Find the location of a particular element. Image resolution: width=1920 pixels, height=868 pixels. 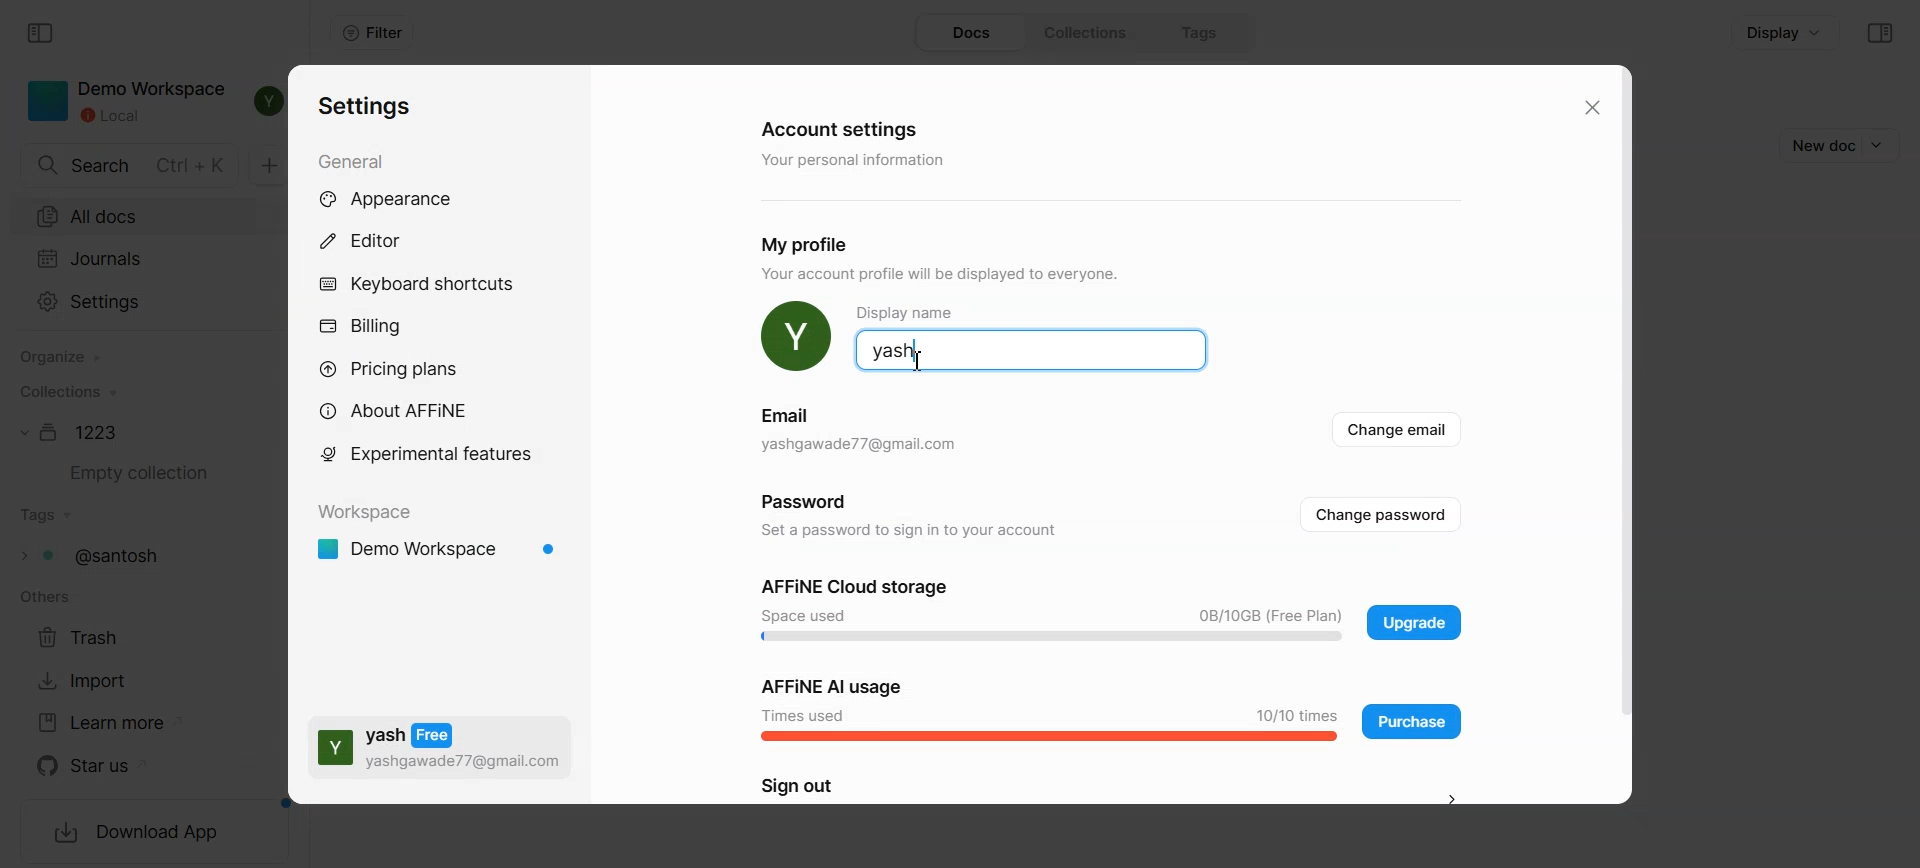

Tags is located at coordinates (99, 555).